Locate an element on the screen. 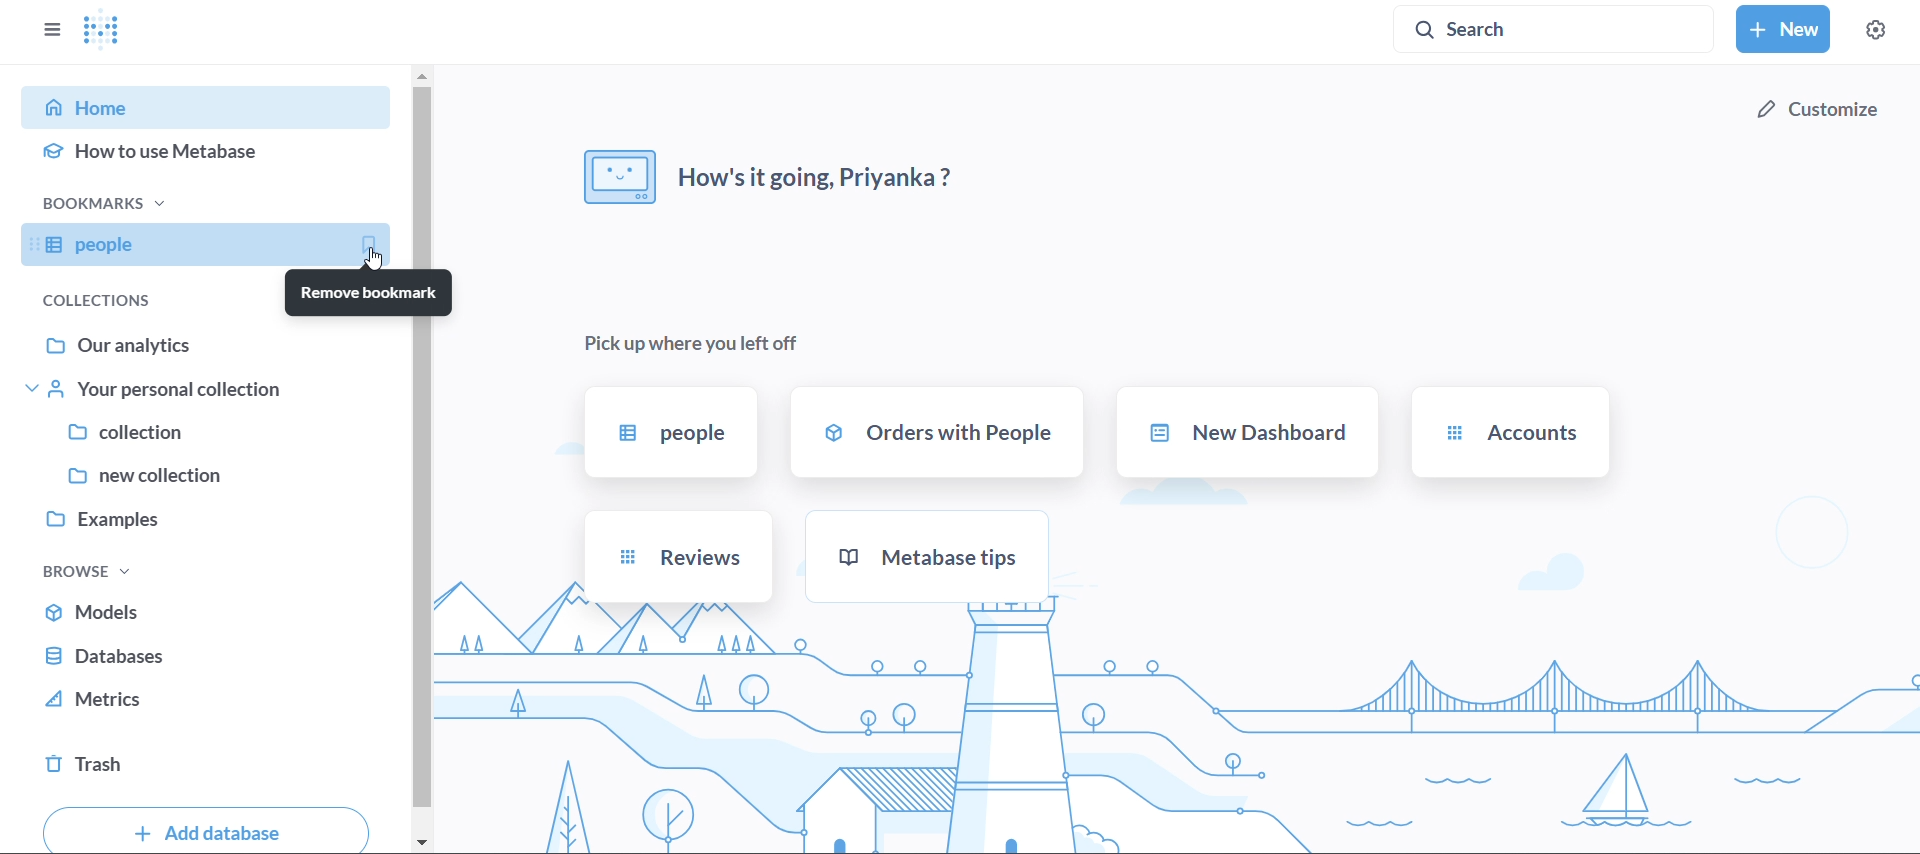 The width and height of the screenshot is (1920, 854). logo is located at coordinates (108, 30).